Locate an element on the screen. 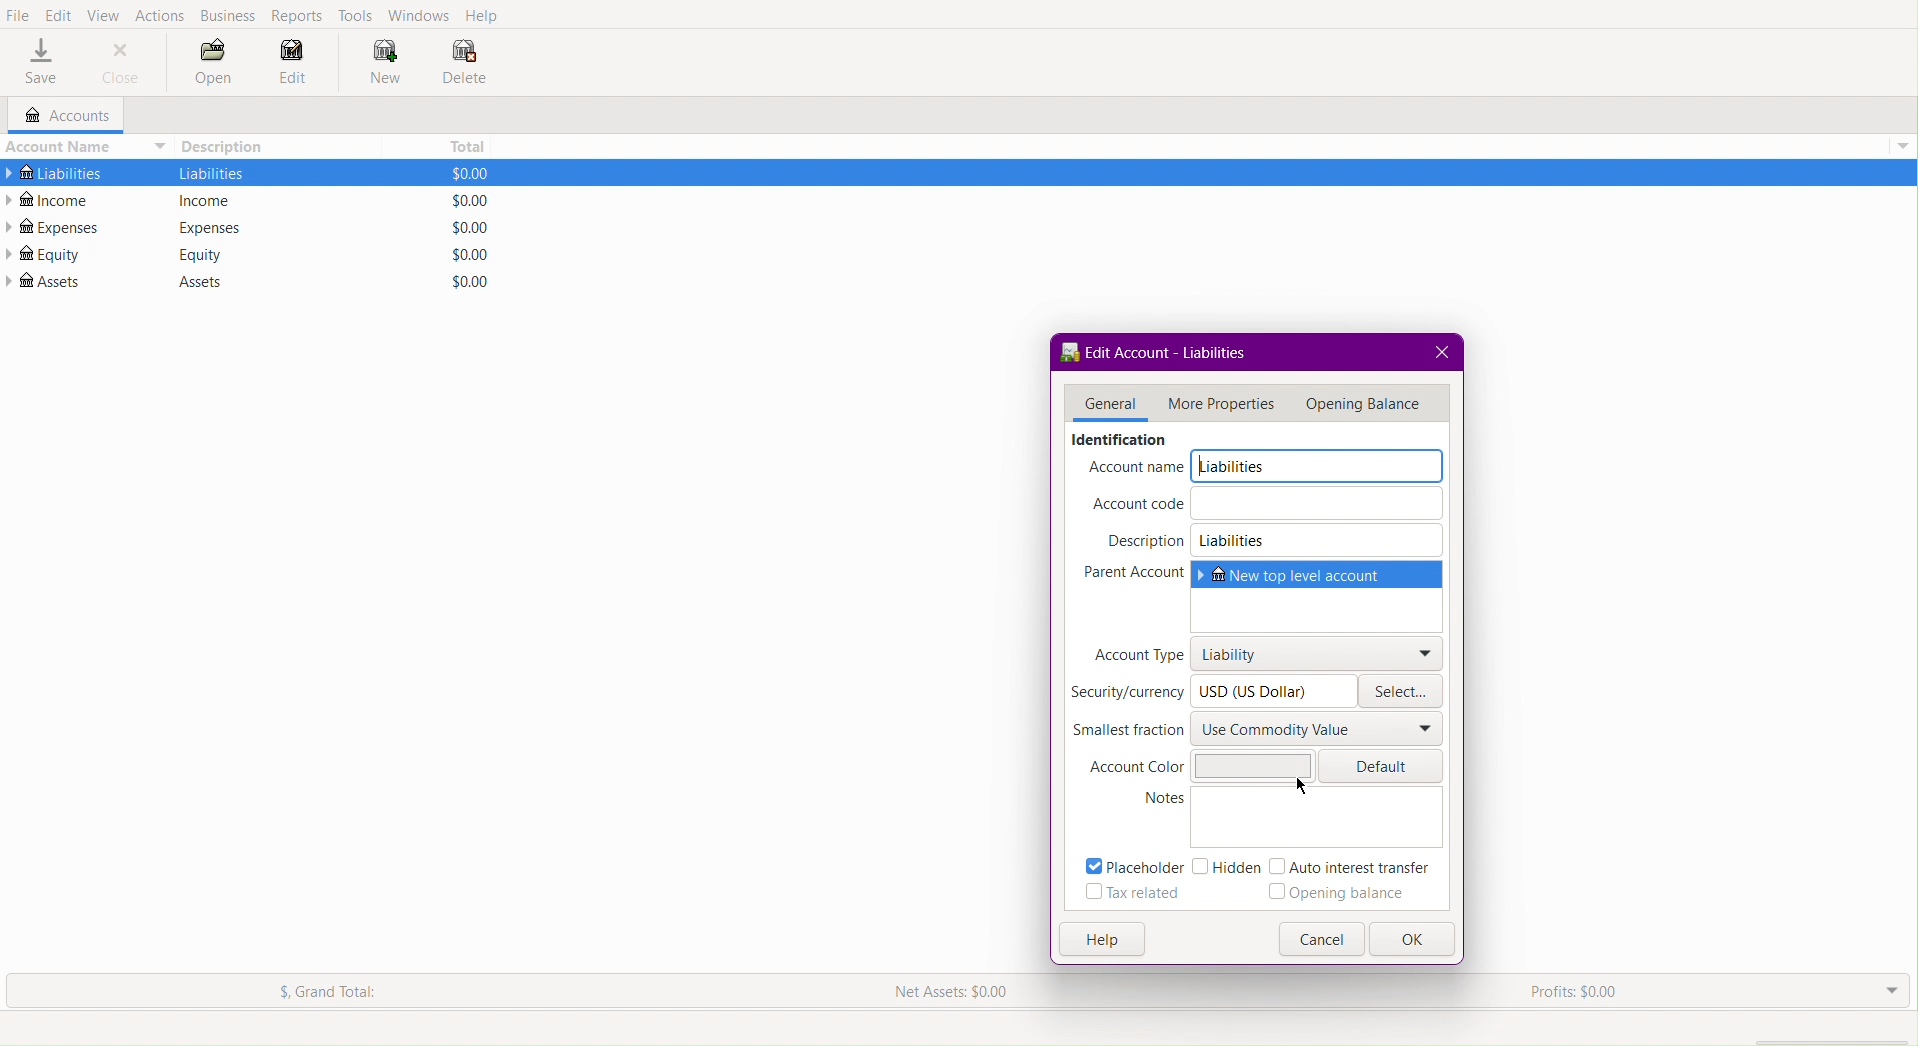 Image resolution: width=1918 pixels, height=1046 pixels. $0.00 is located at coordinates (462, 228).